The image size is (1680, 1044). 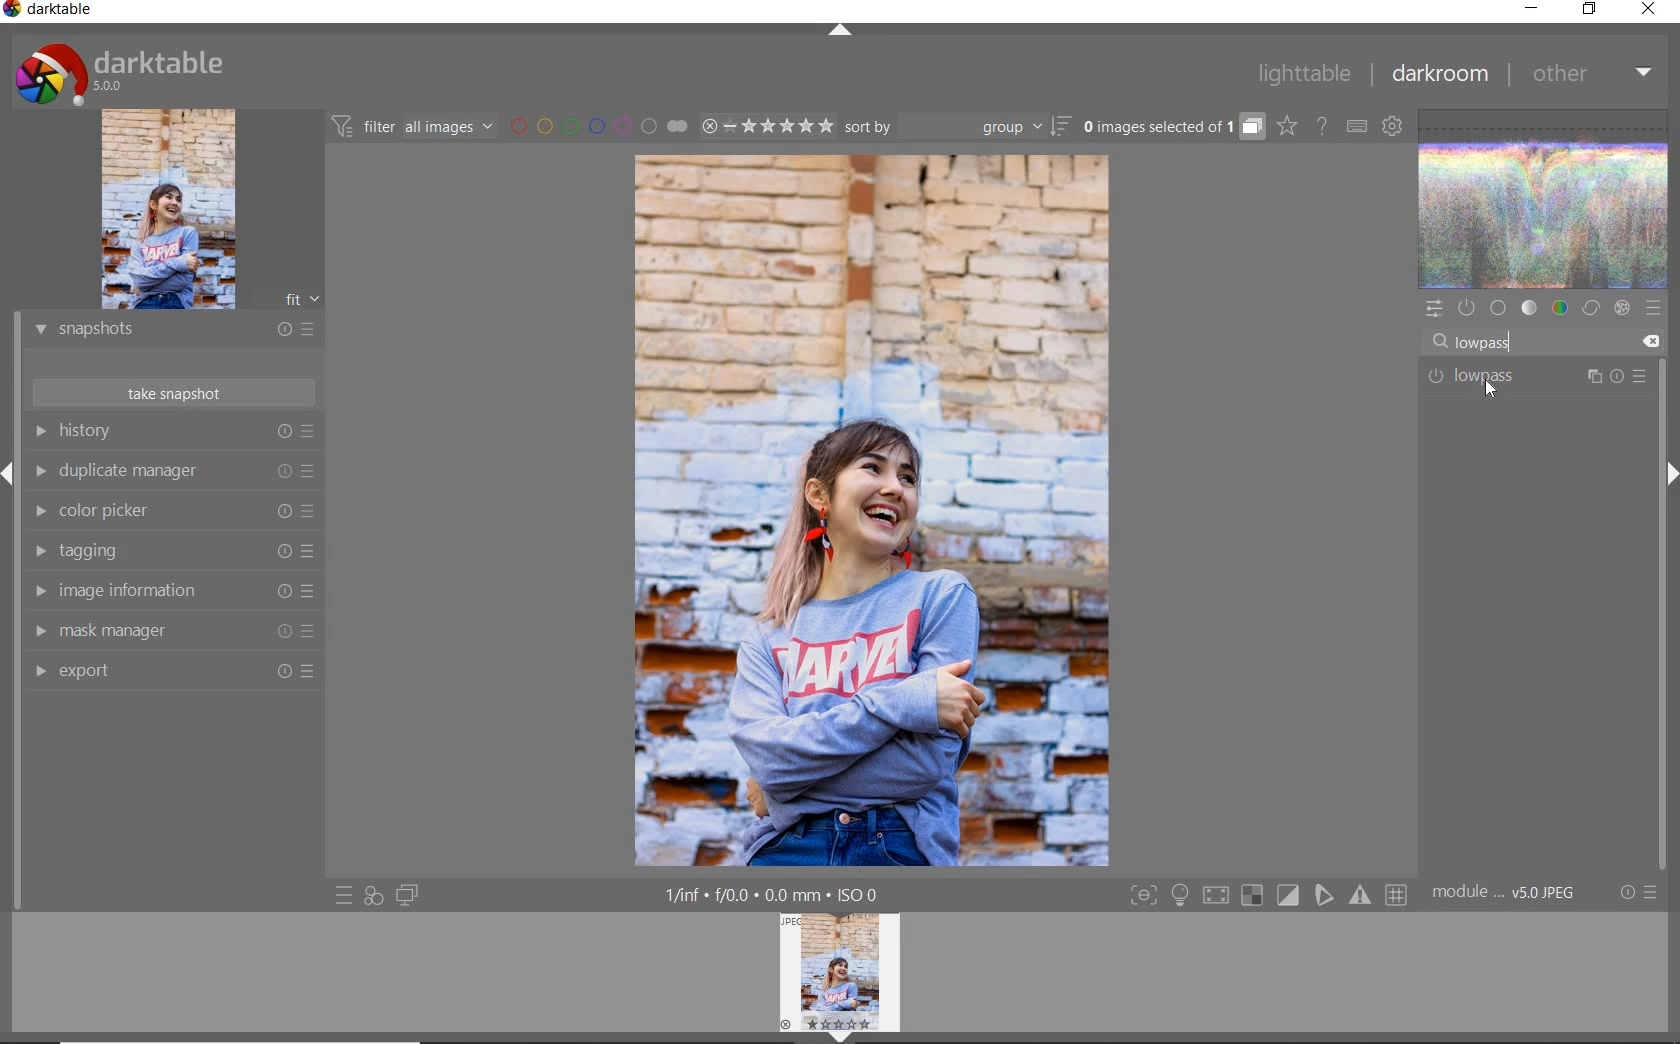 I want to click on duplicate manager, so click(x=176, y=473).